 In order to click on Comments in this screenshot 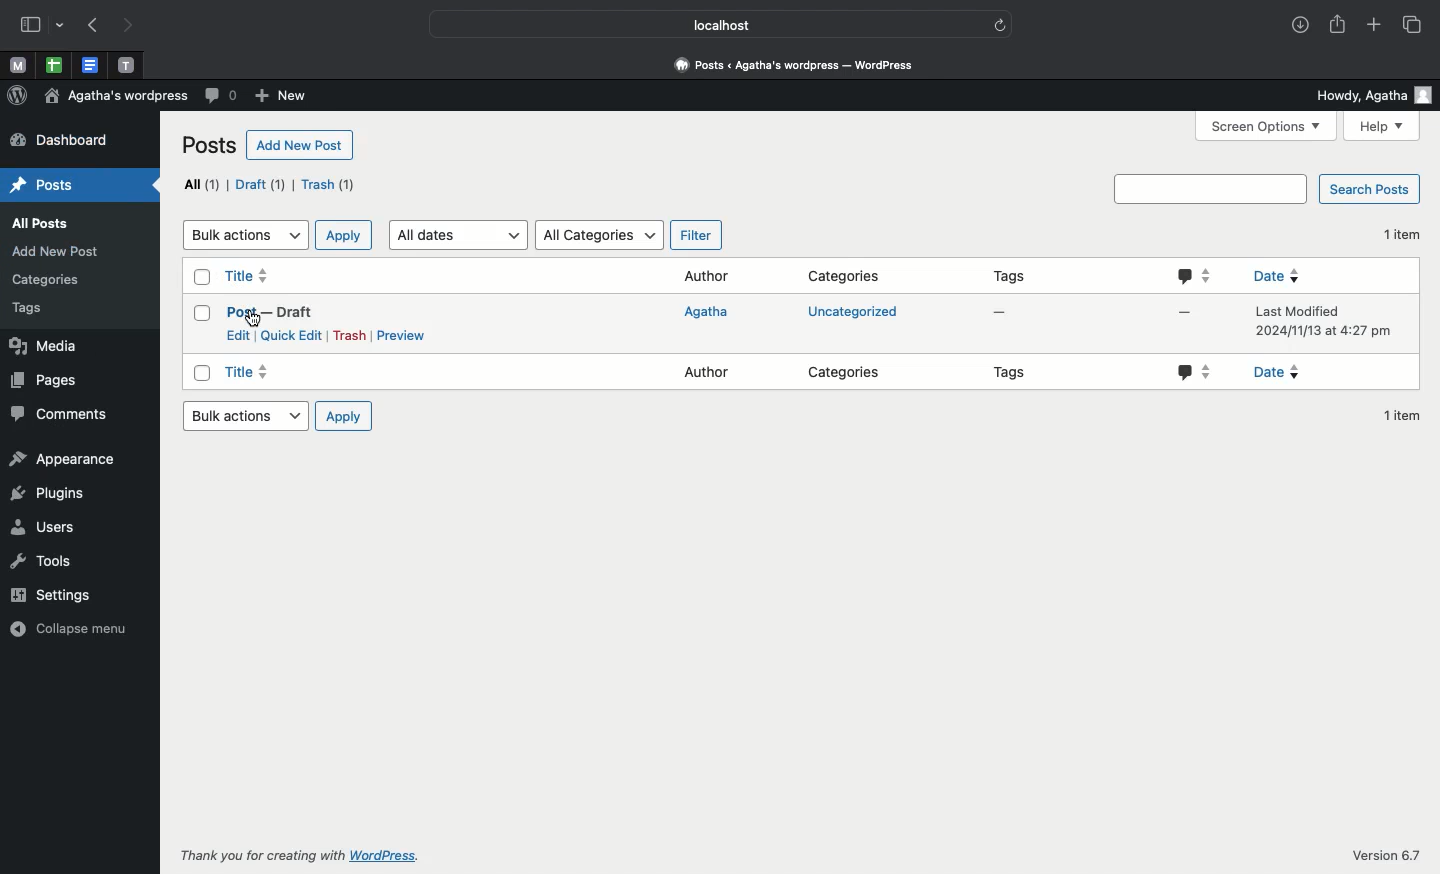, I will do `click(67, 415)`.